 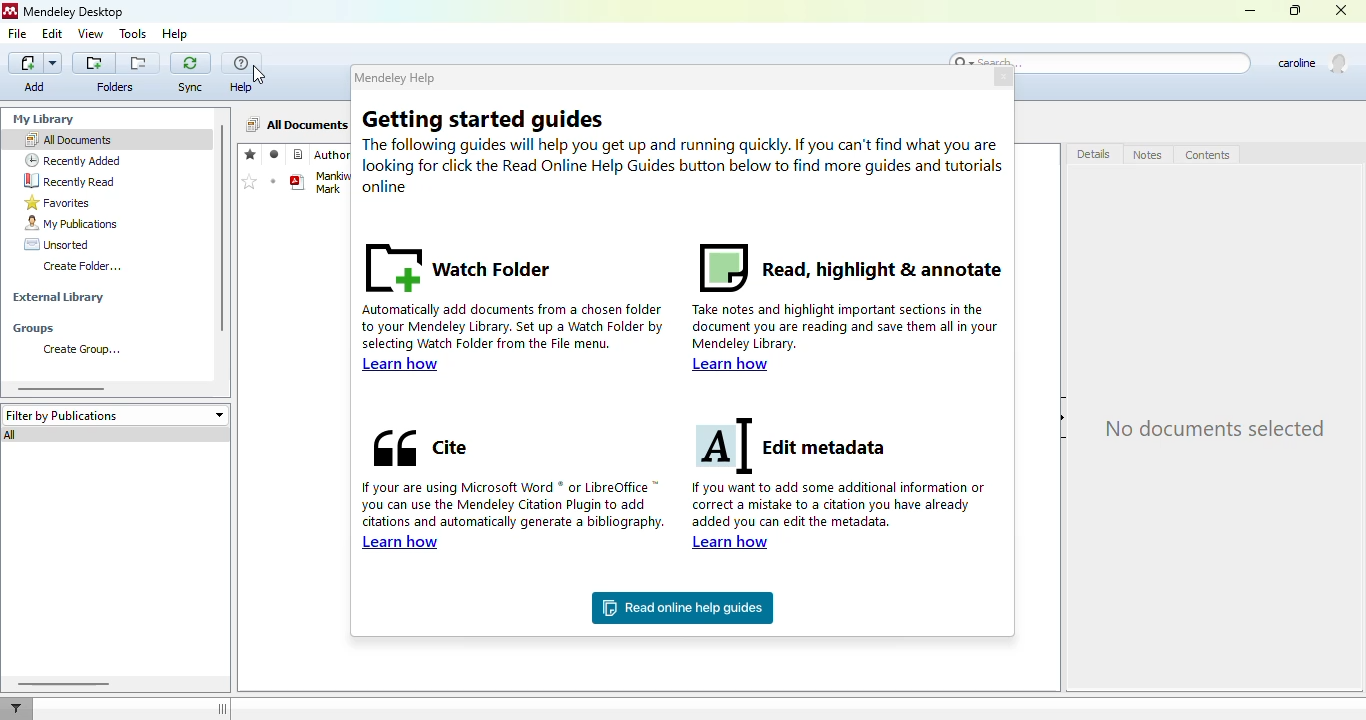 What do you see at coordinates (1136, 63) in the screenshot?
I see `search` at bounding box center [1136, 63].